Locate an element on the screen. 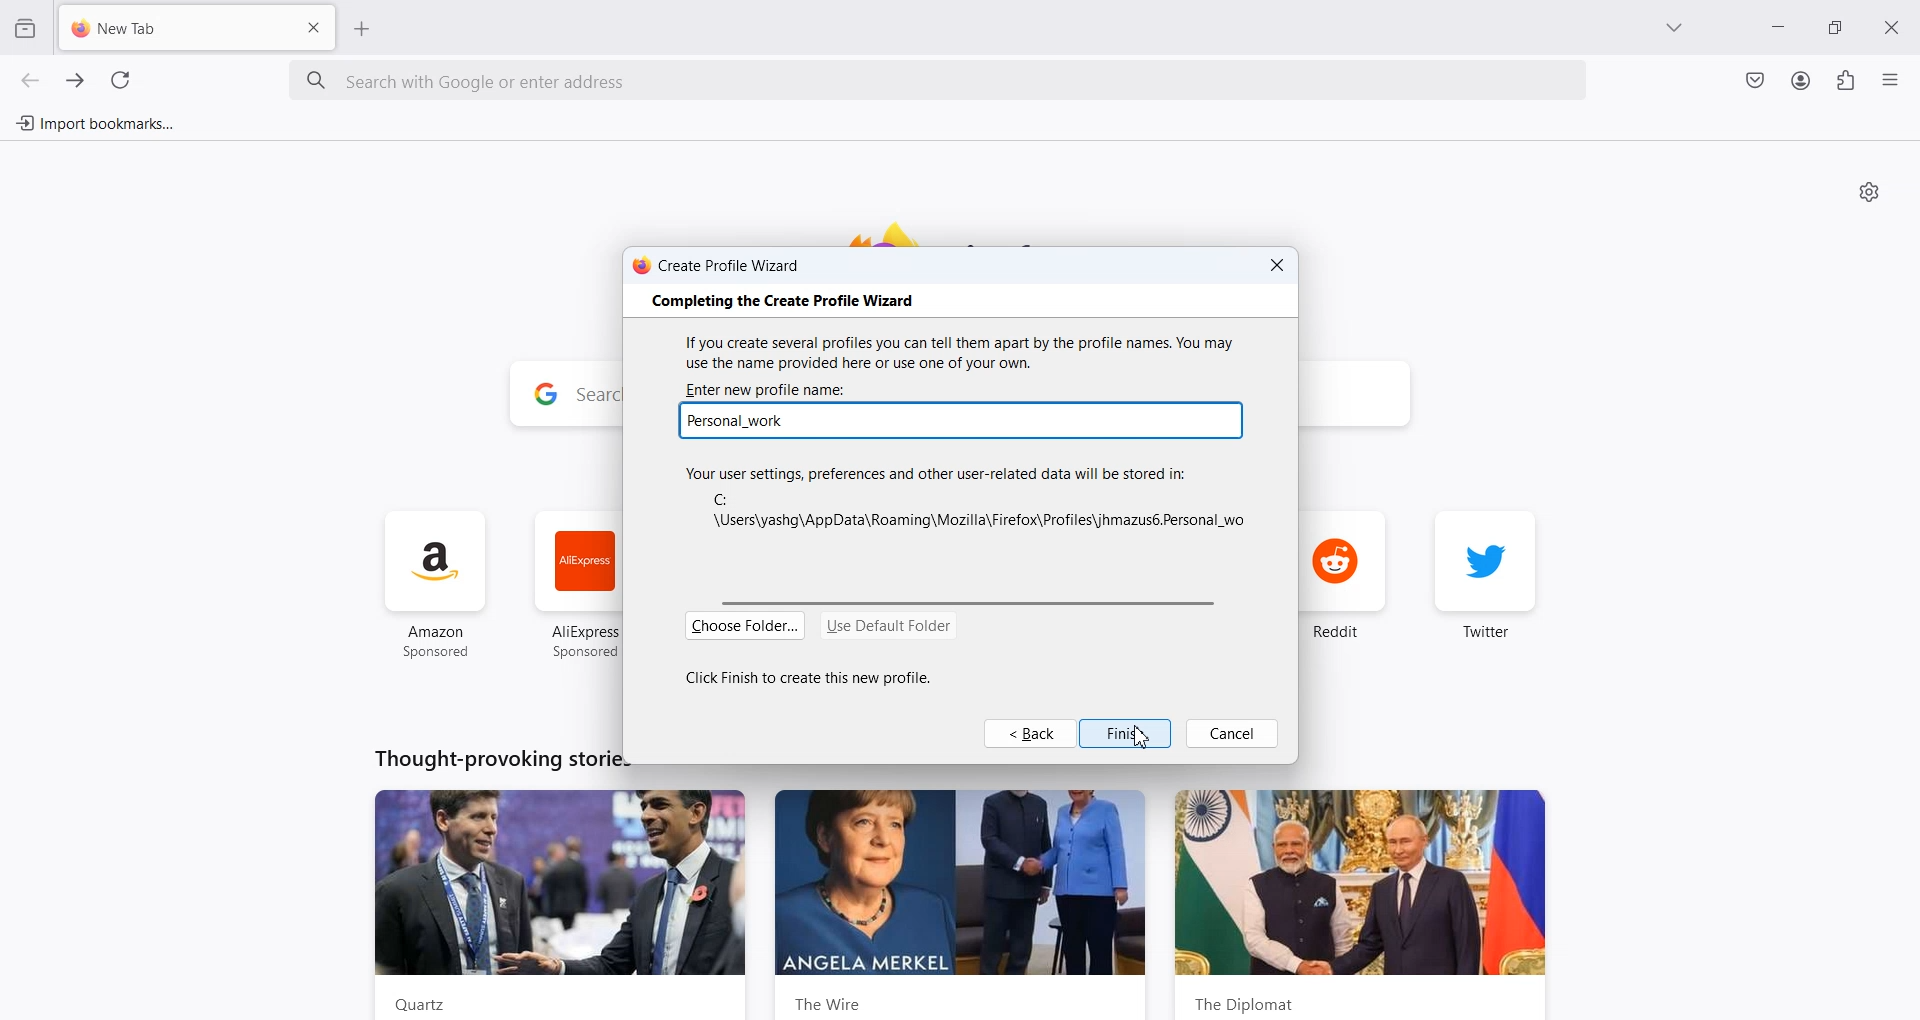 This screenshot has width=1920, height=1020. Horizontal scroll bar is located at coordinates (959, 604).